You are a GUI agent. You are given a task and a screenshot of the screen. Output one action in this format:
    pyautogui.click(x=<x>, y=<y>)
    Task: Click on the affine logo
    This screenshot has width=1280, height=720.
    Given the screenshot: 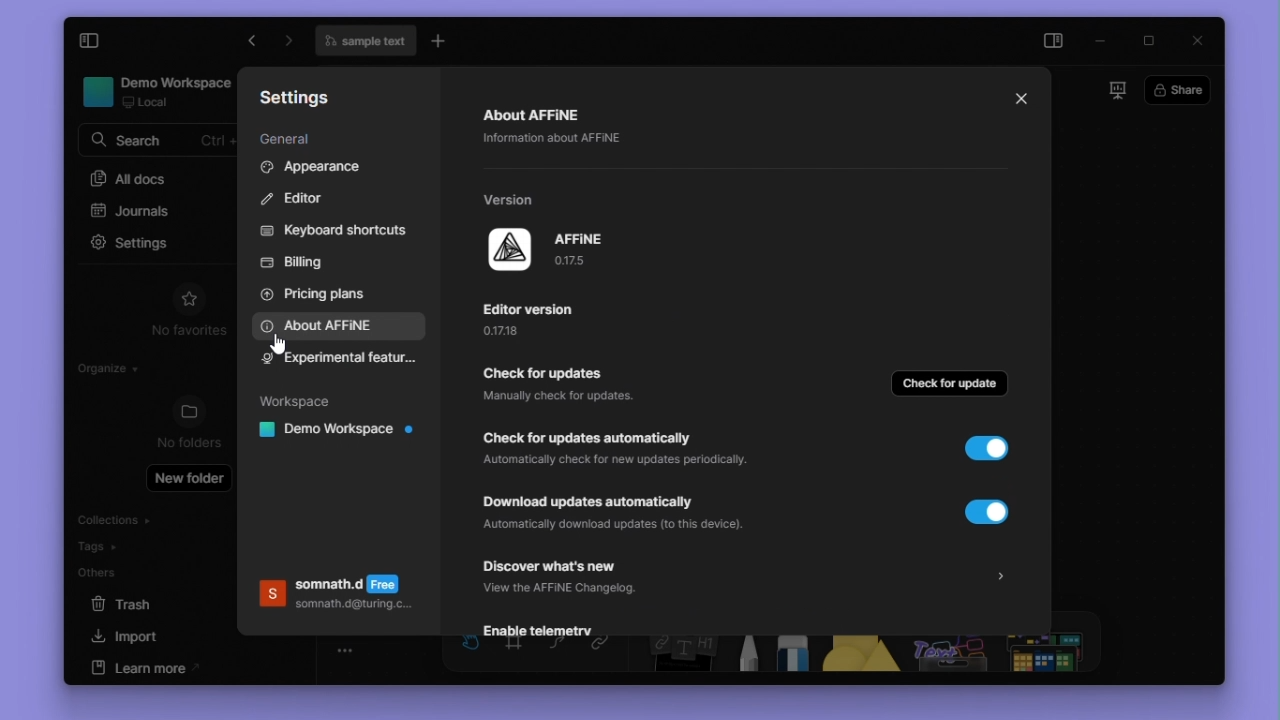 What is the action you would take?
    pyautogui.click(x=507, y=250)
    